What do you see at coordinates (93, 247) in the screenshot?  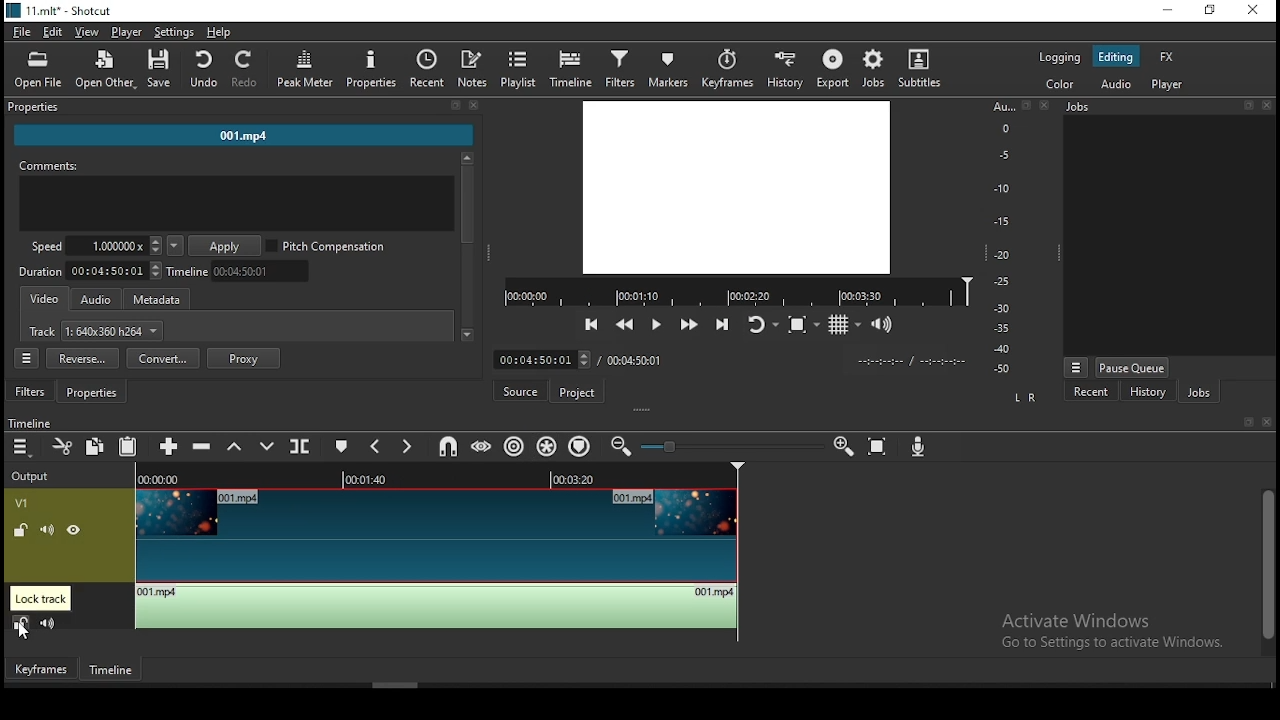 I see `speed` at bounding box center [93, 247].